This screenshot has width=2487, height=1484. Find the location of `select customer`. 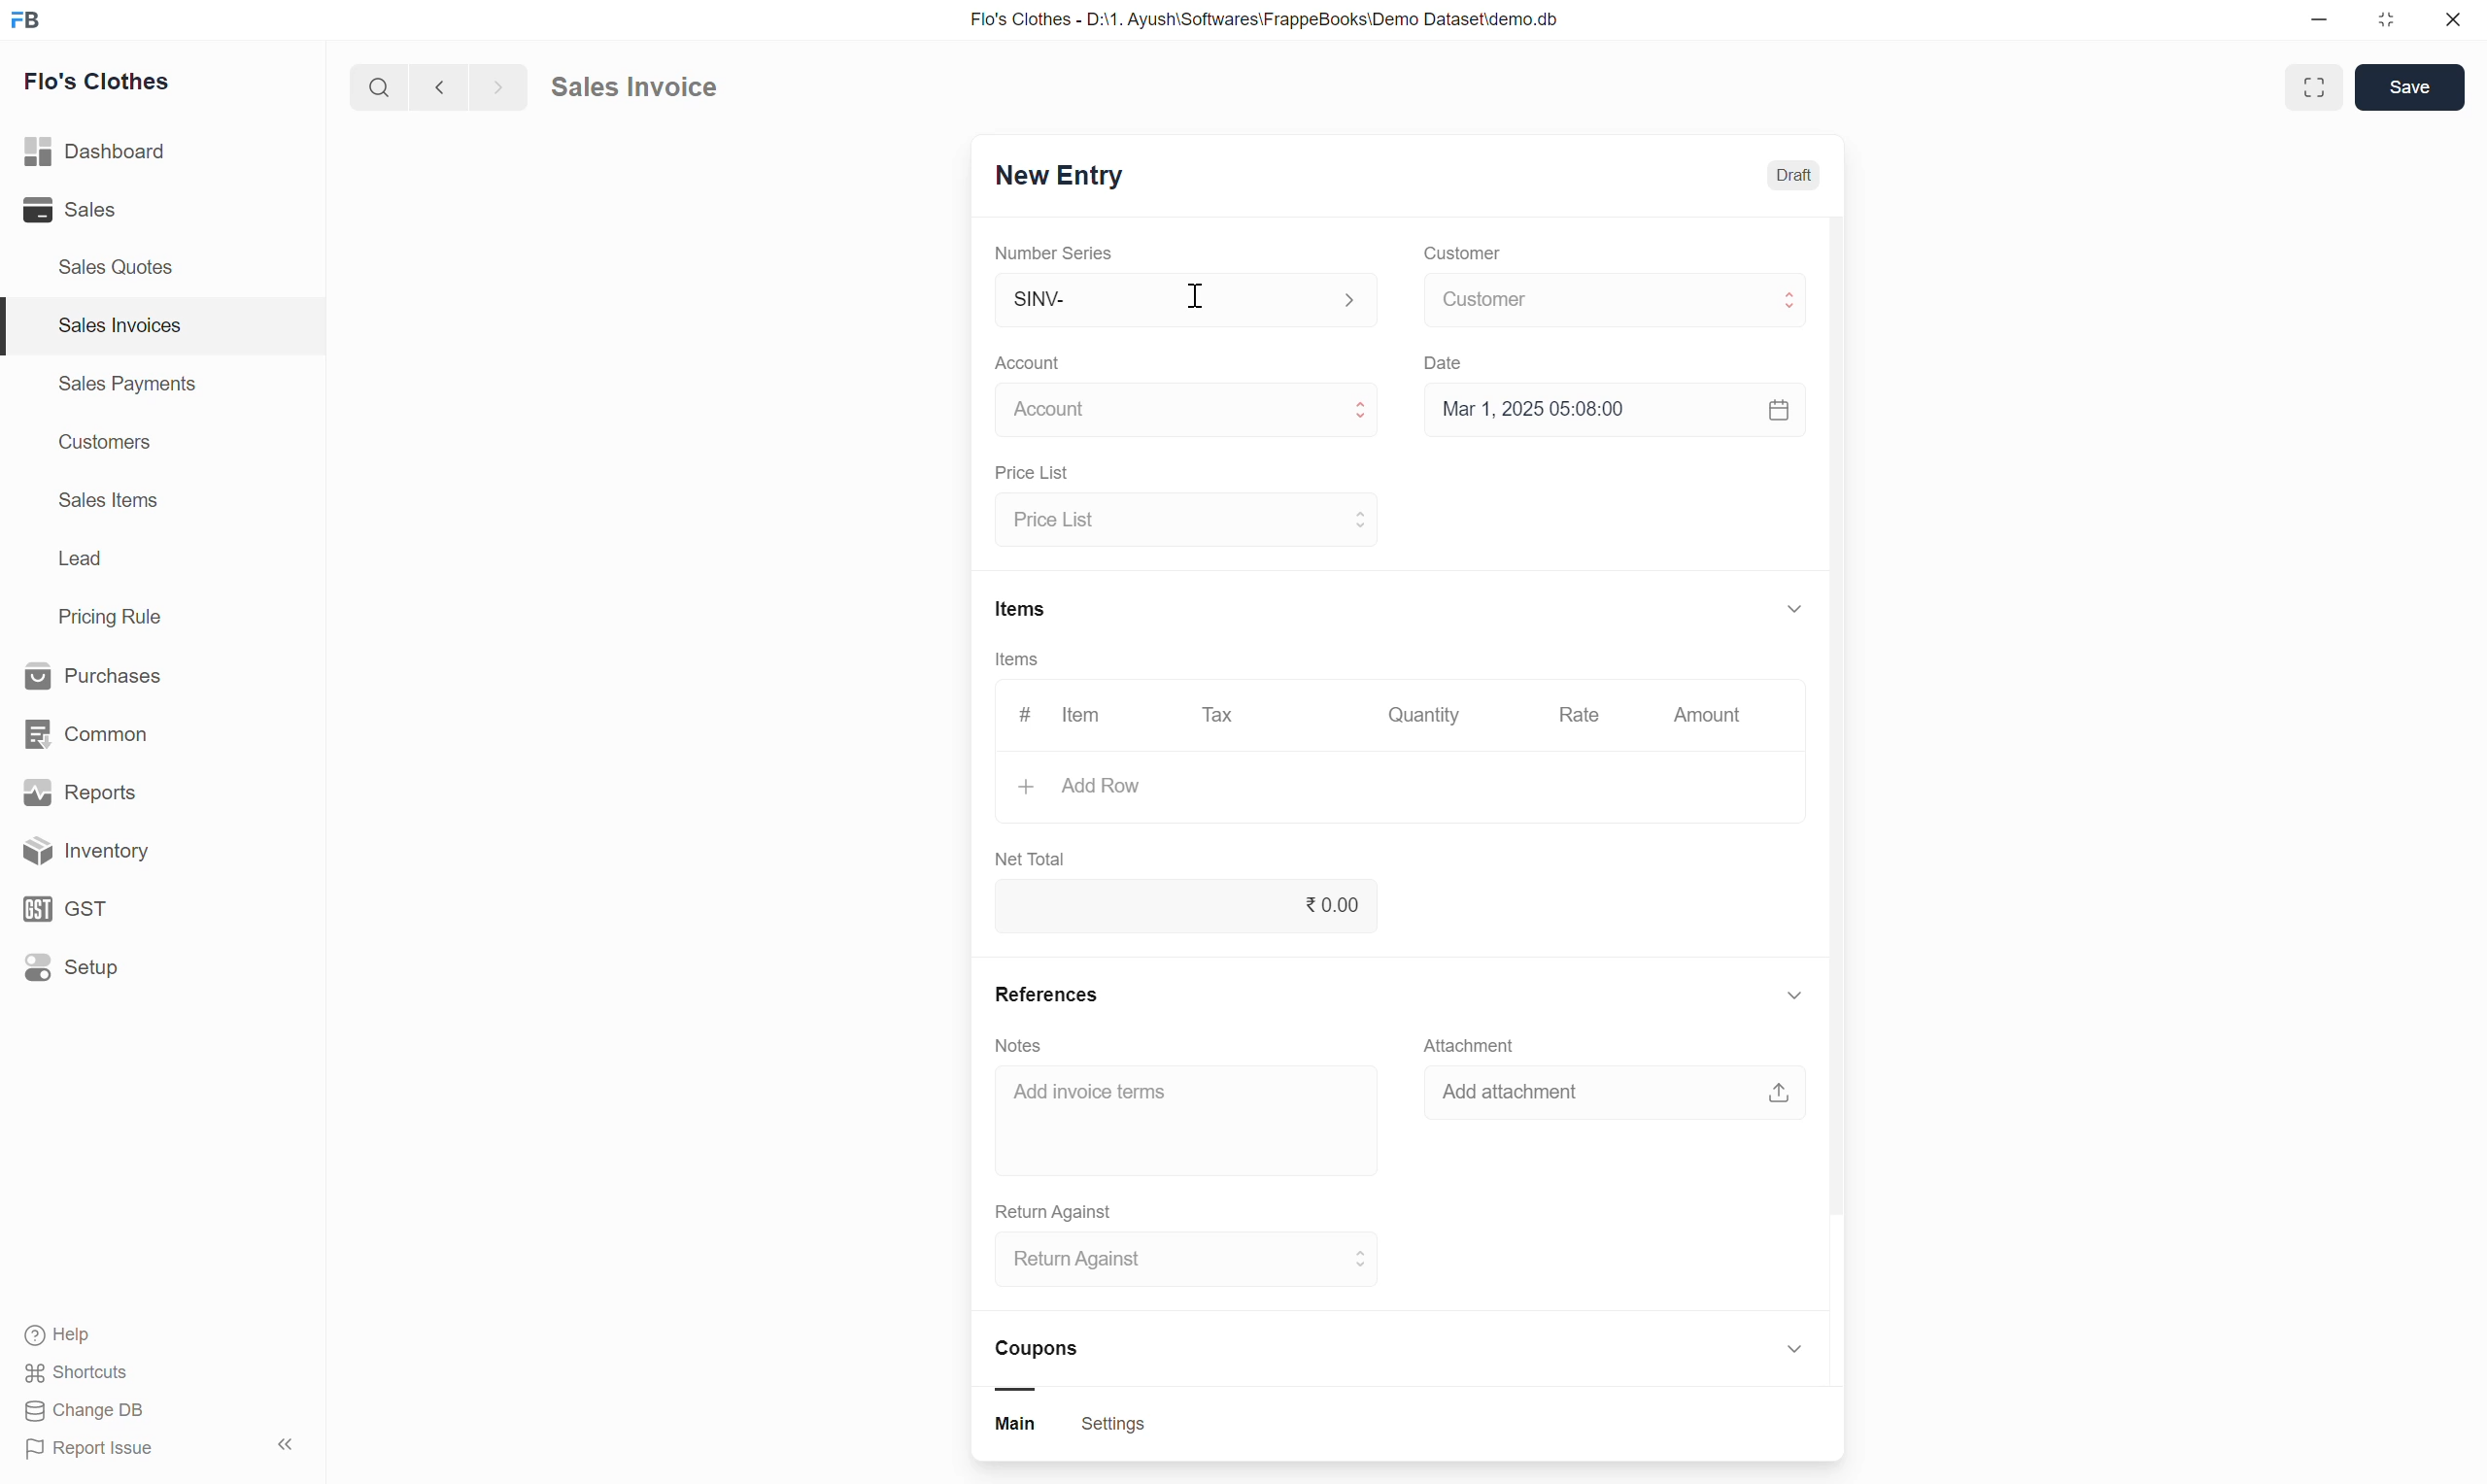

select customer is located at coordinates (1610, 303).